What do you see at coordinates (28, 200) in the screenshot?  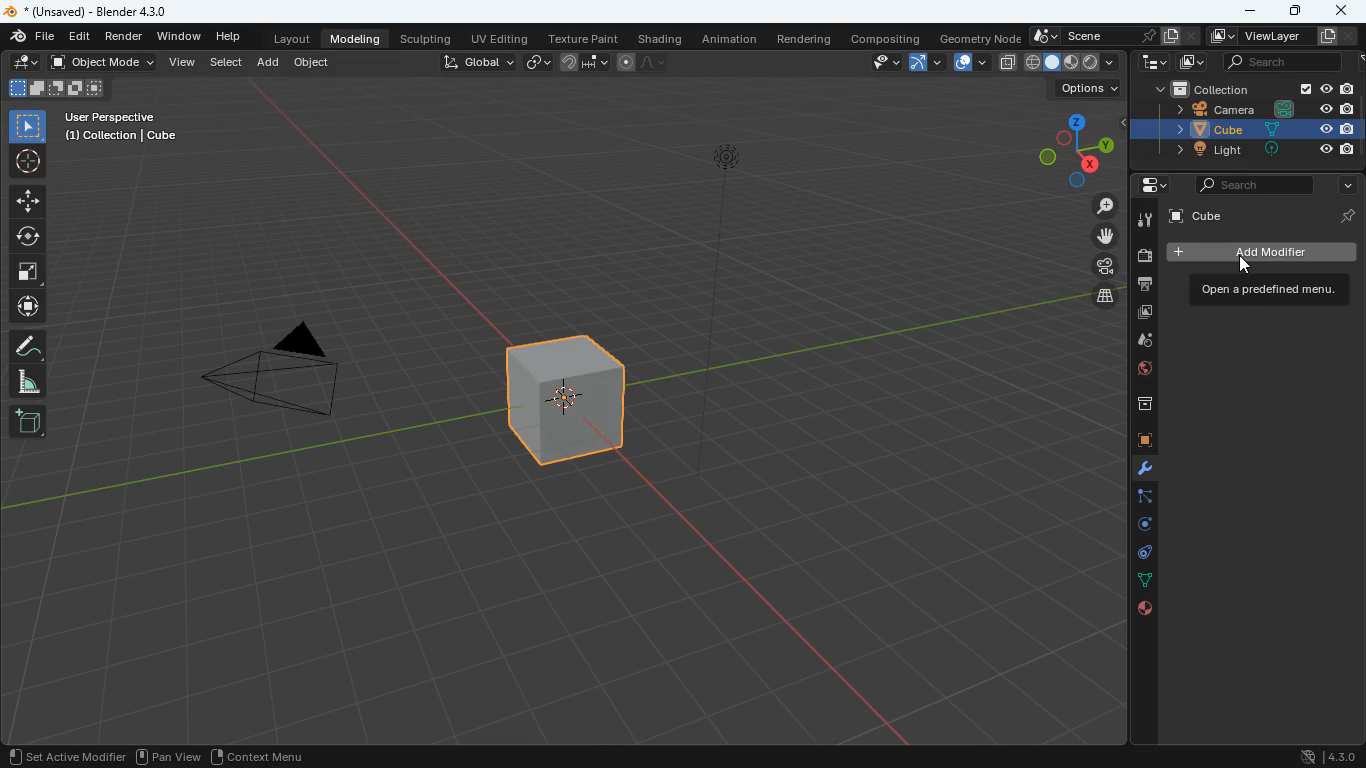 I see `move` at bounding box center [28, 200].